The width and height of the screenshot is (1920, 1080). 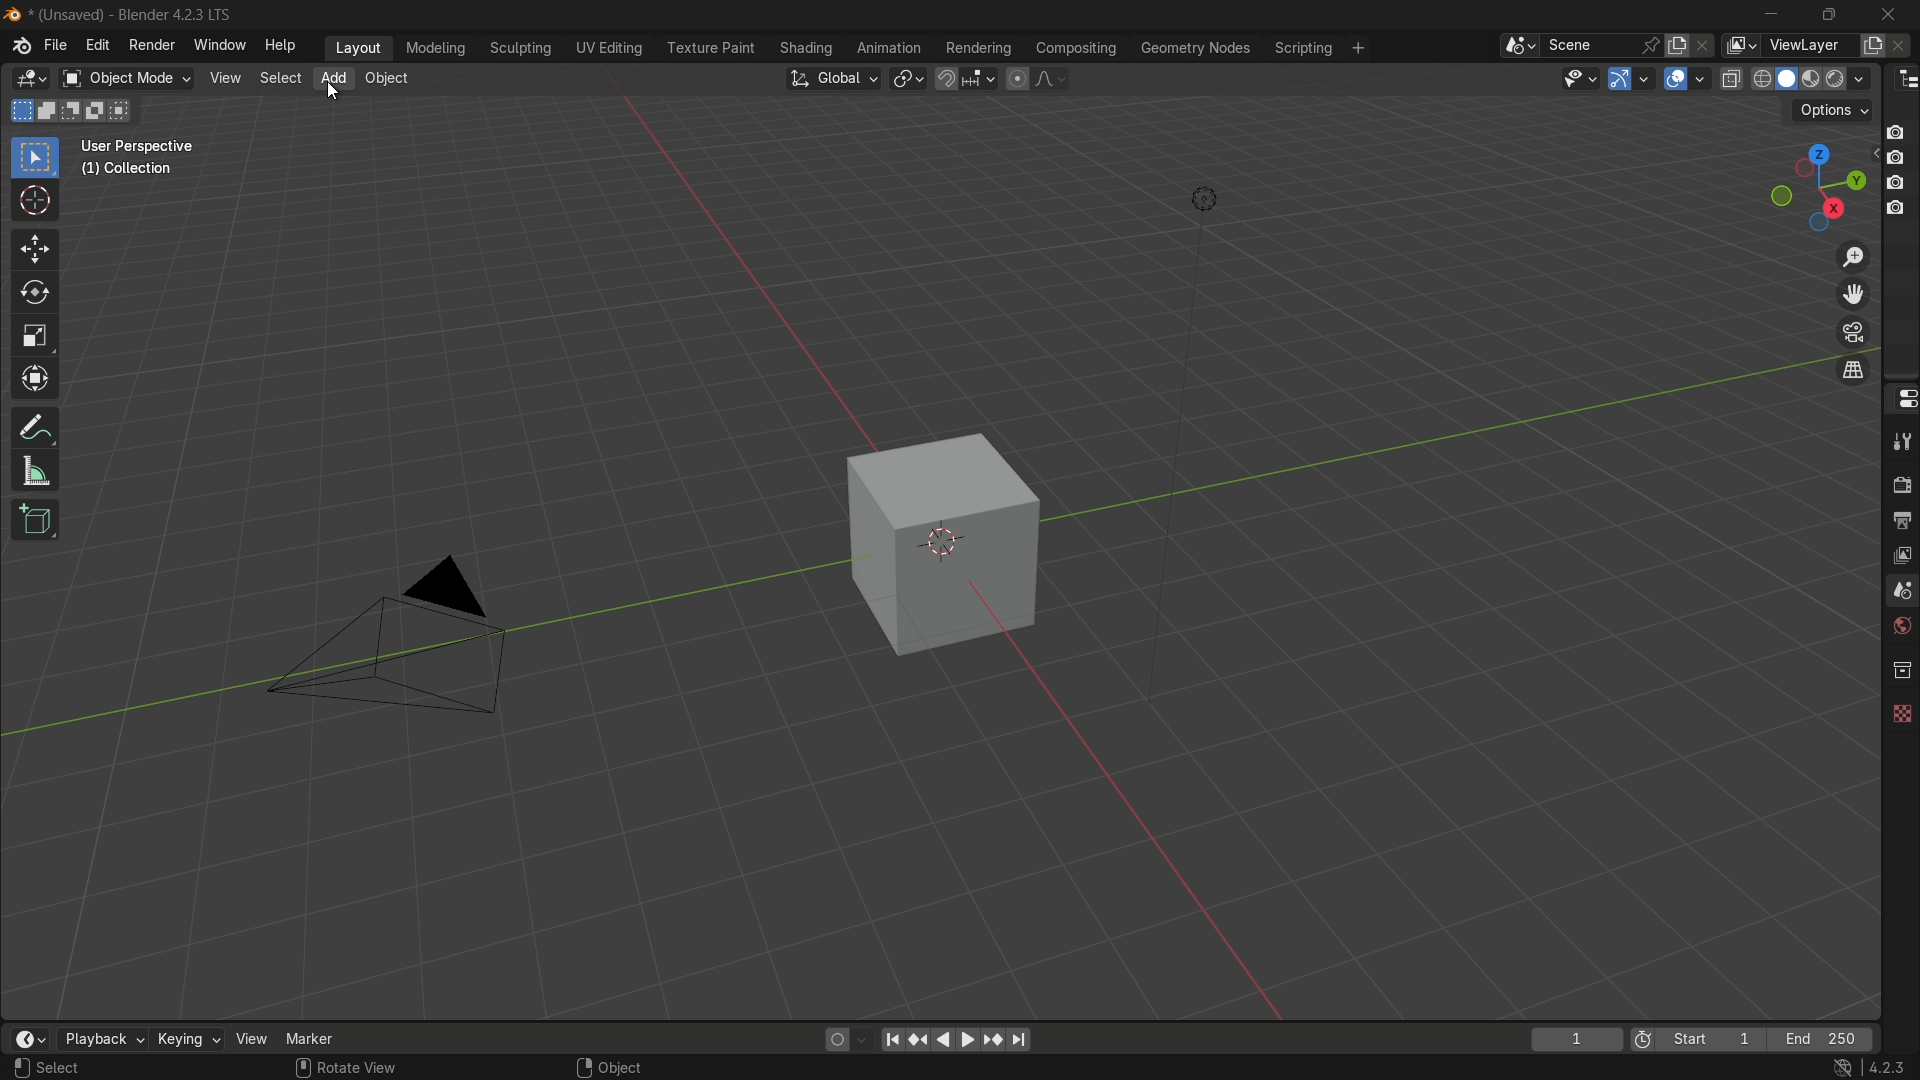 What do you see at coordinates (35, 472) in the screenshot?
I see `measure` at bounding box center [35, 472].